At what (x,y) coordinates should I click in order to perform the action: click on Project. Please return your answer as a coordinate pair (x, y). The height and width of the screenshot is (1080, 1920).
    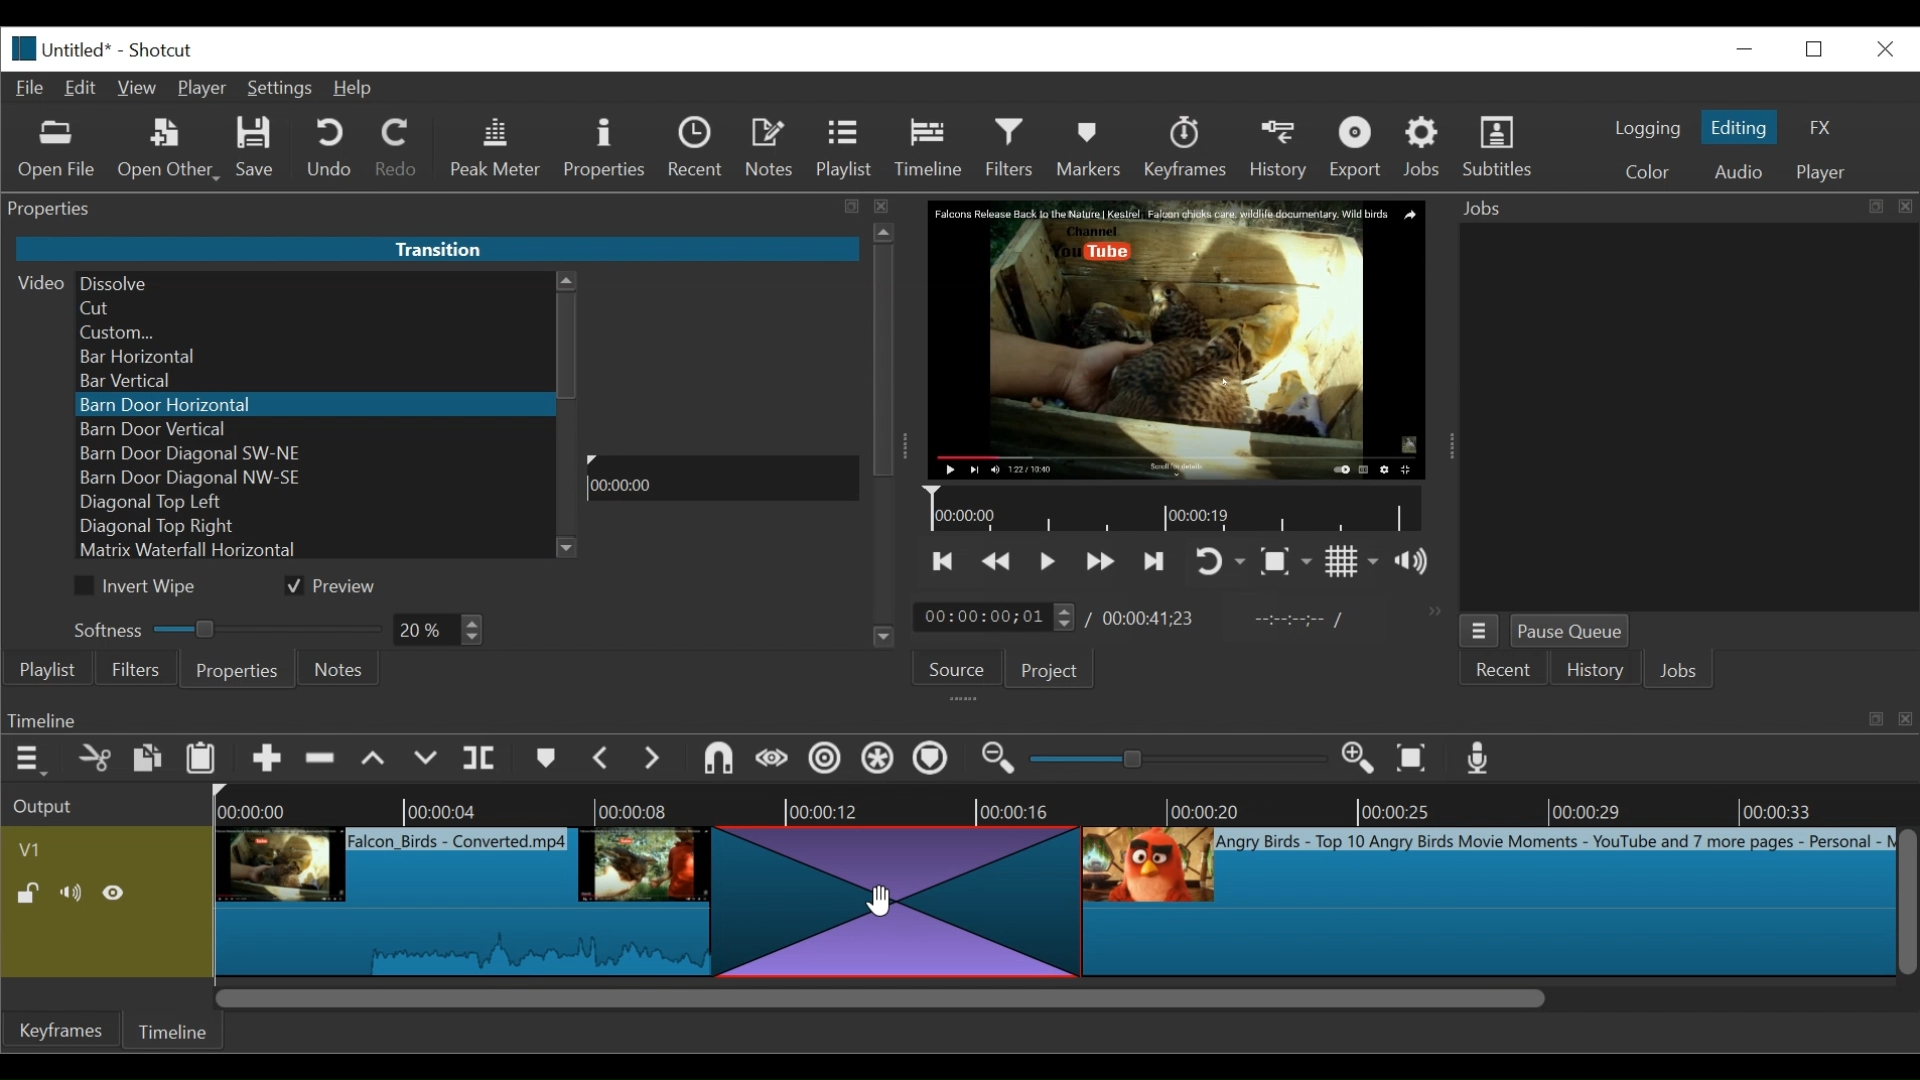
    Looking at the image, I should click on (1057, 669).